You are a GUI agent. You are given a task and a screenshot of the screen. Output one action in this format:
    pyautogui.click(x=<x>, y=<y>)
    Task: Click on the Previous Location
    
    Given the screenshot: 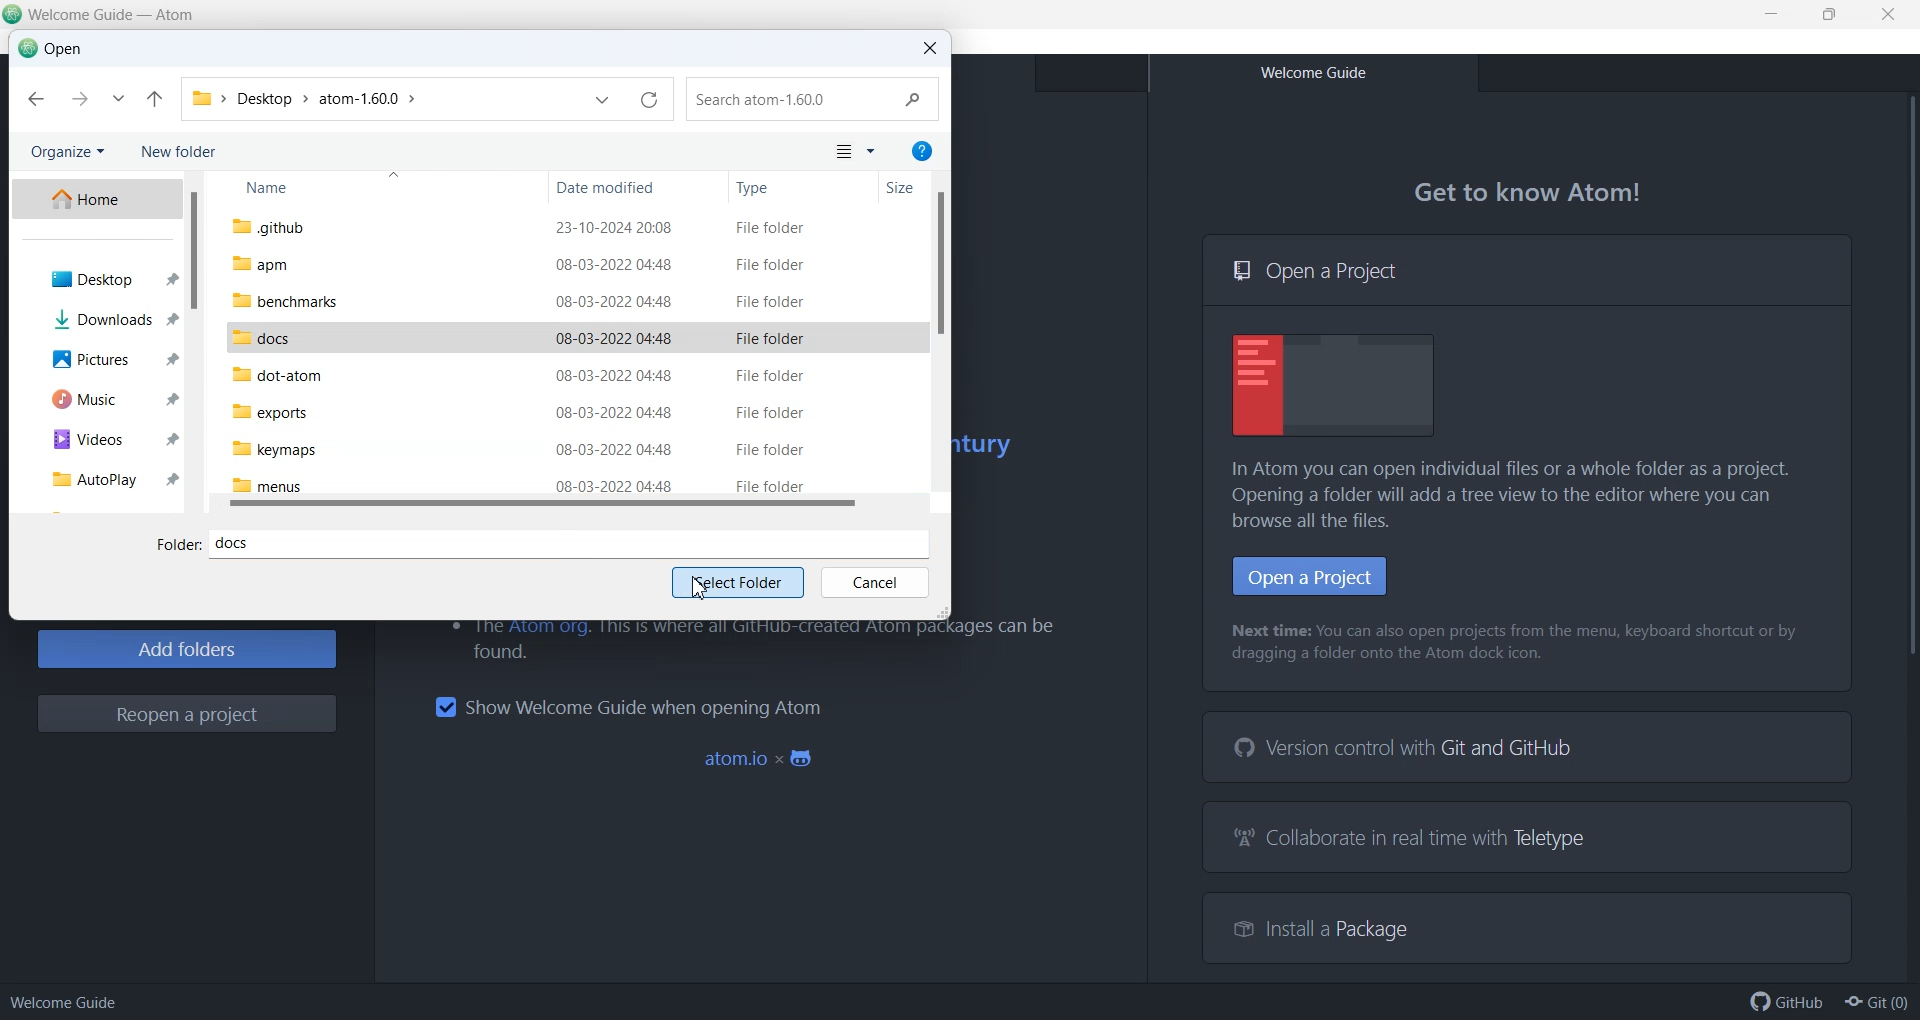 What is the action you would take?
    pyautogui.click(x=603, y=102)
    